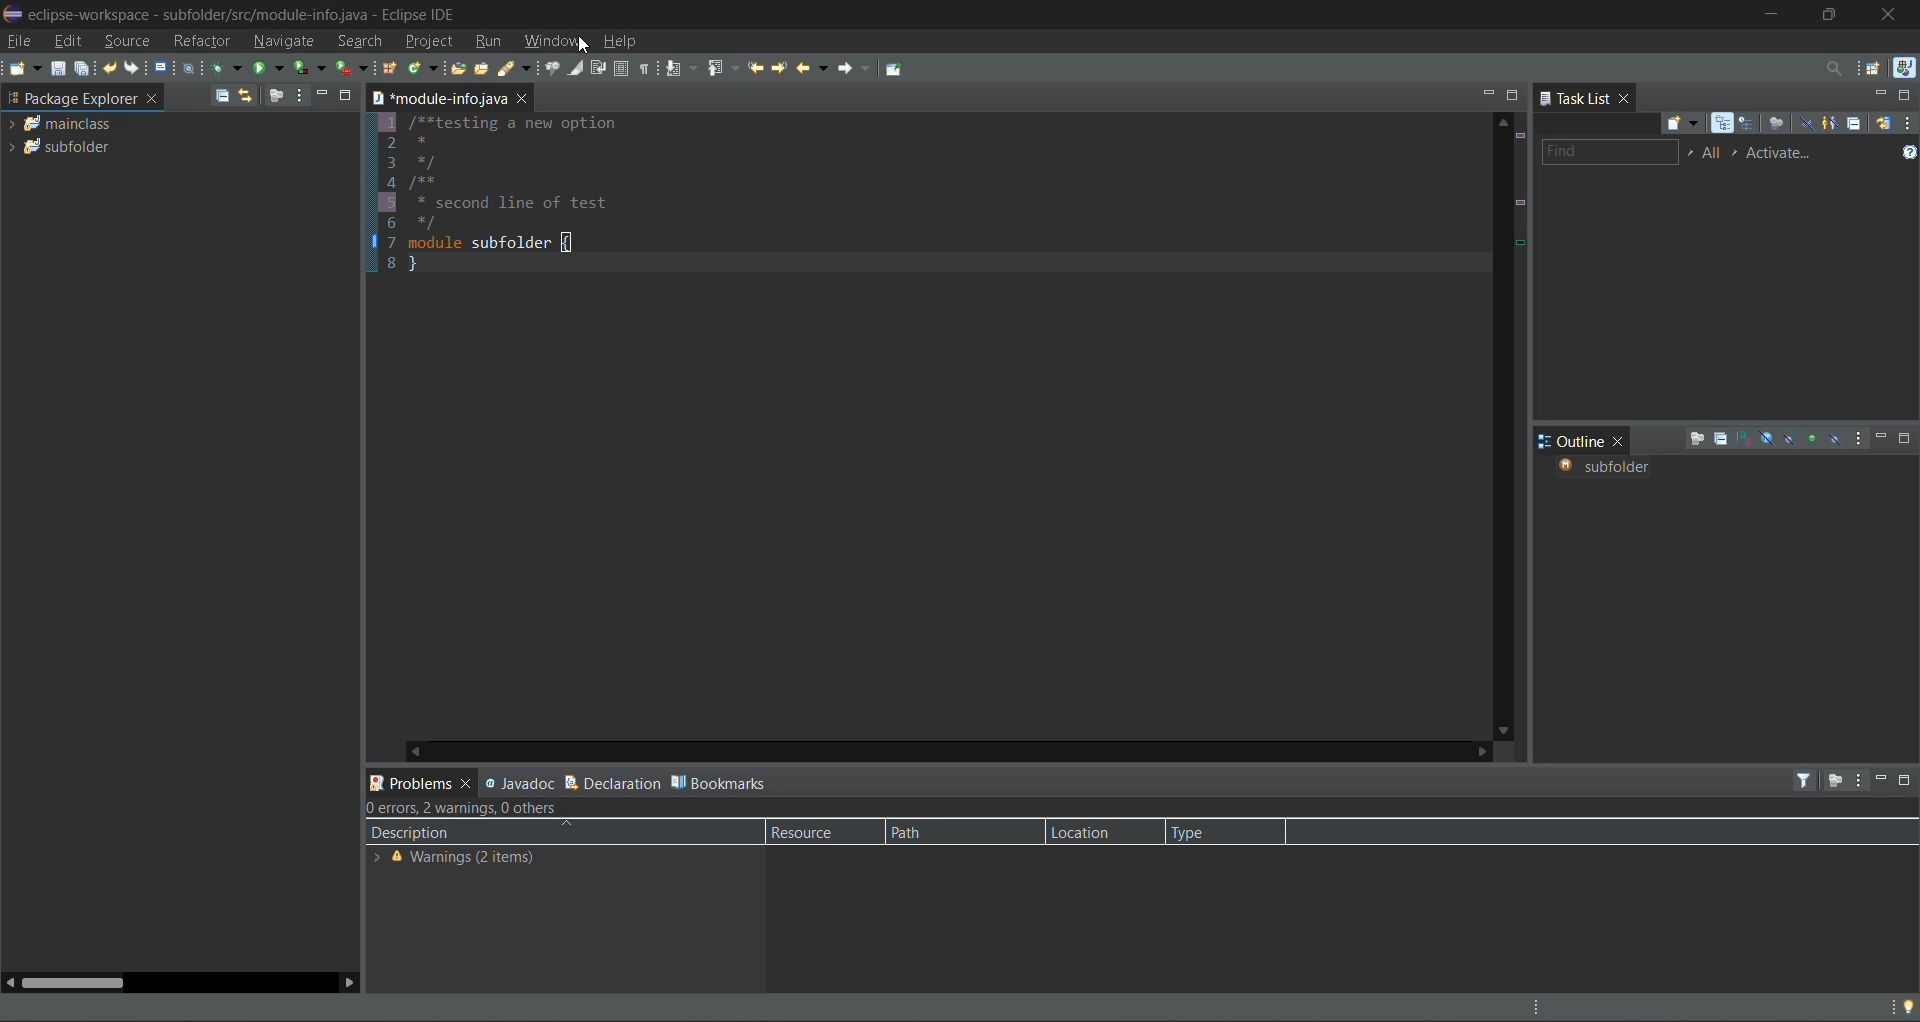 Image resolution: width=1920 pixels, height=1022 pixels. What do you see at coordinates (1749, 124) in the screenshot?
I see `scheduled` at bounding box center [1749, 124].